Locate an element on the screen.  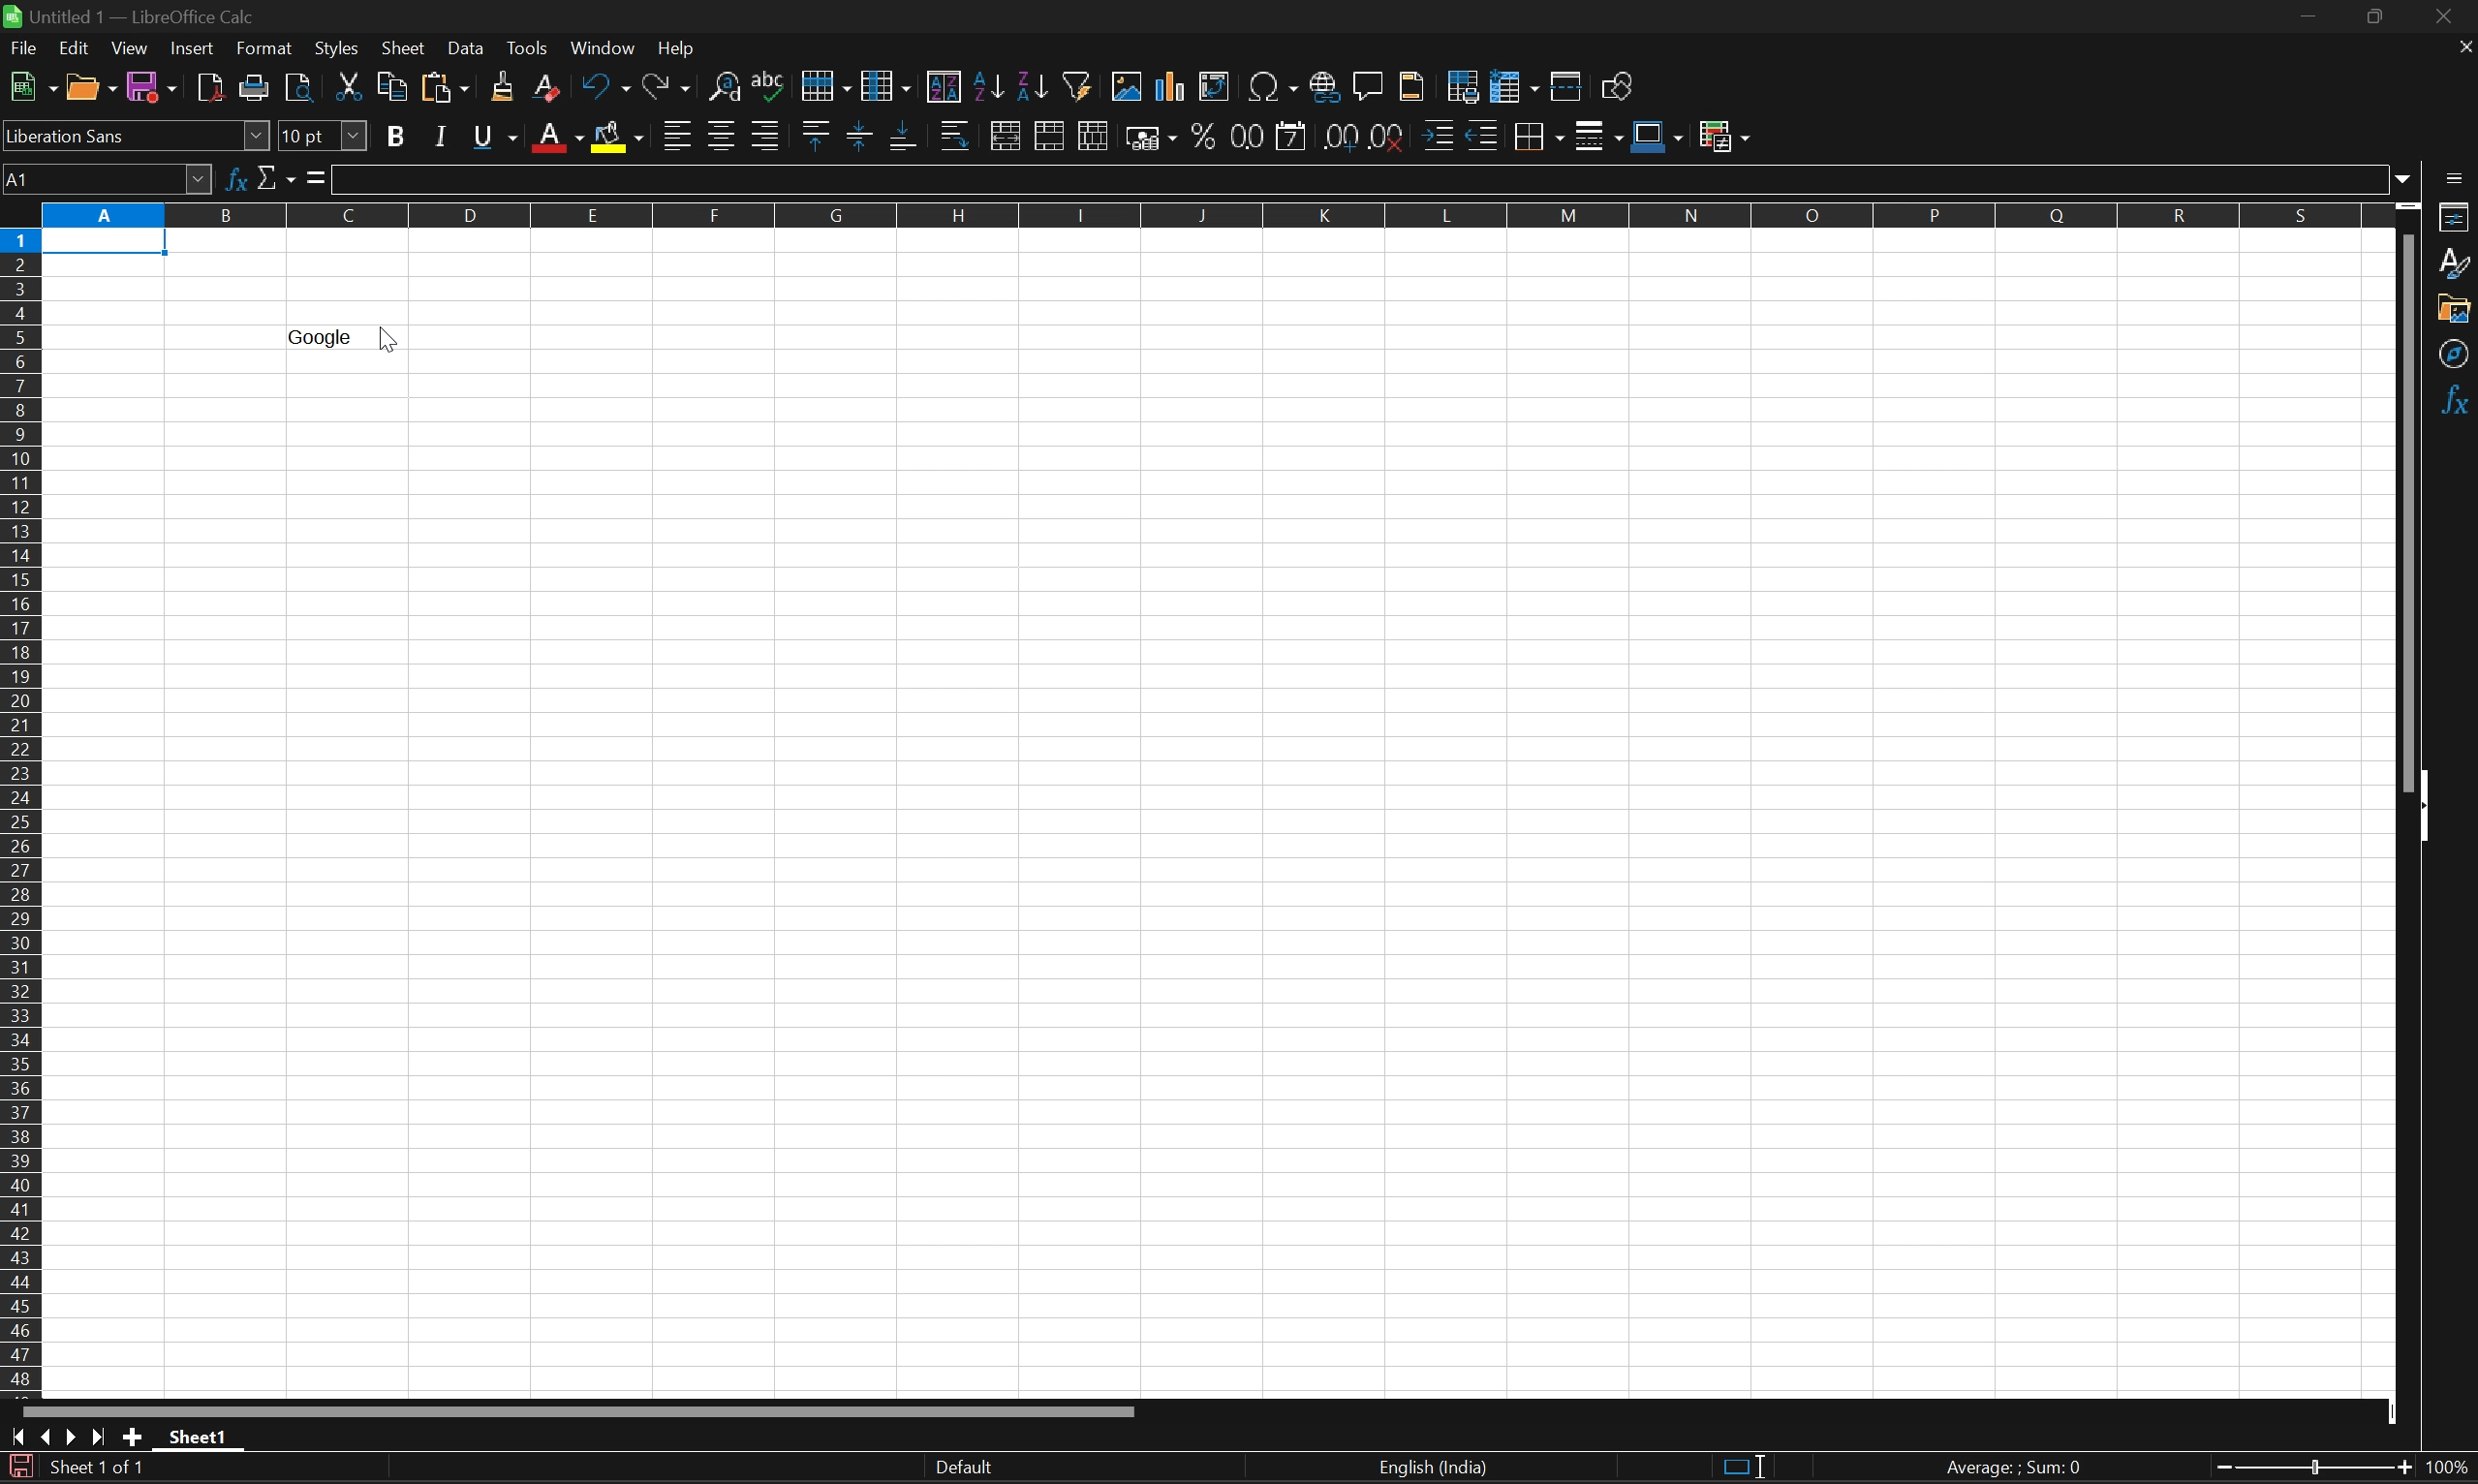
Print is located at coordinates (257, 89).